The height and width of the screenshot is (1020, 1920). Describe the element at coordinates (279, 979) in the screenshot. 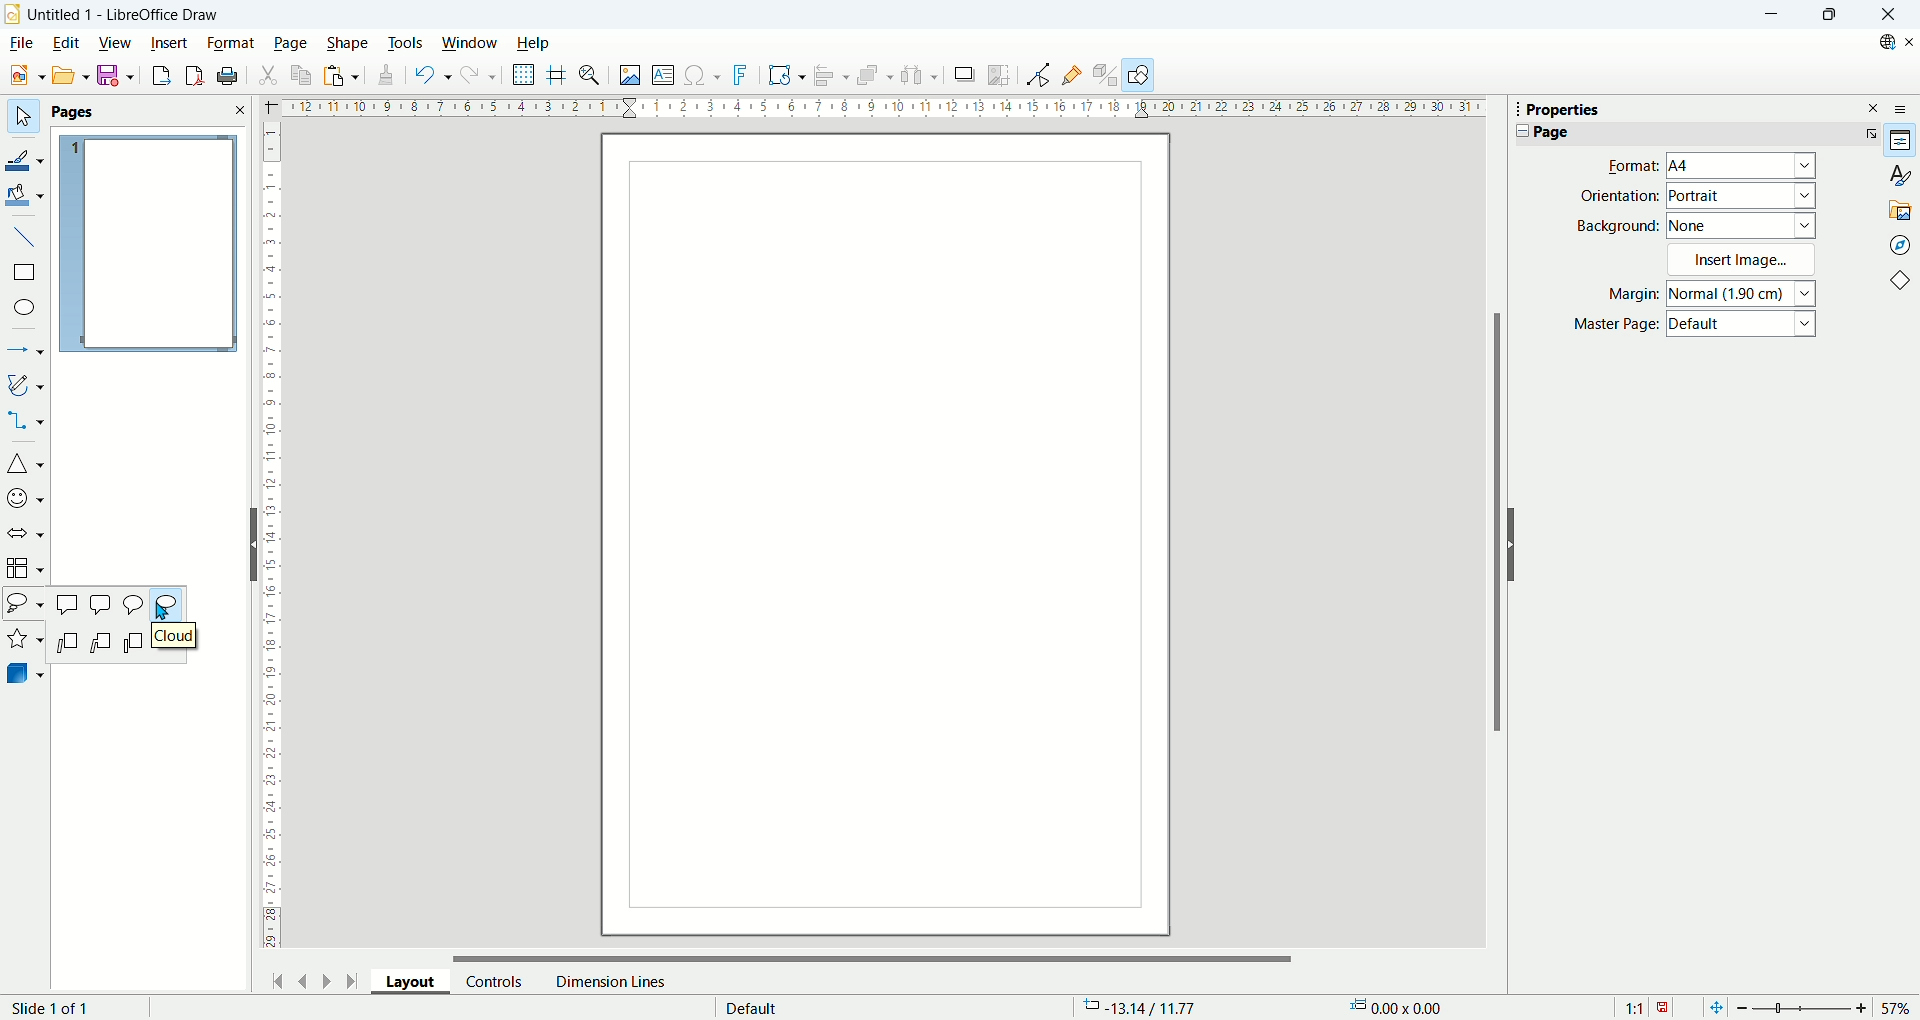

I see `go to first page` at that location.